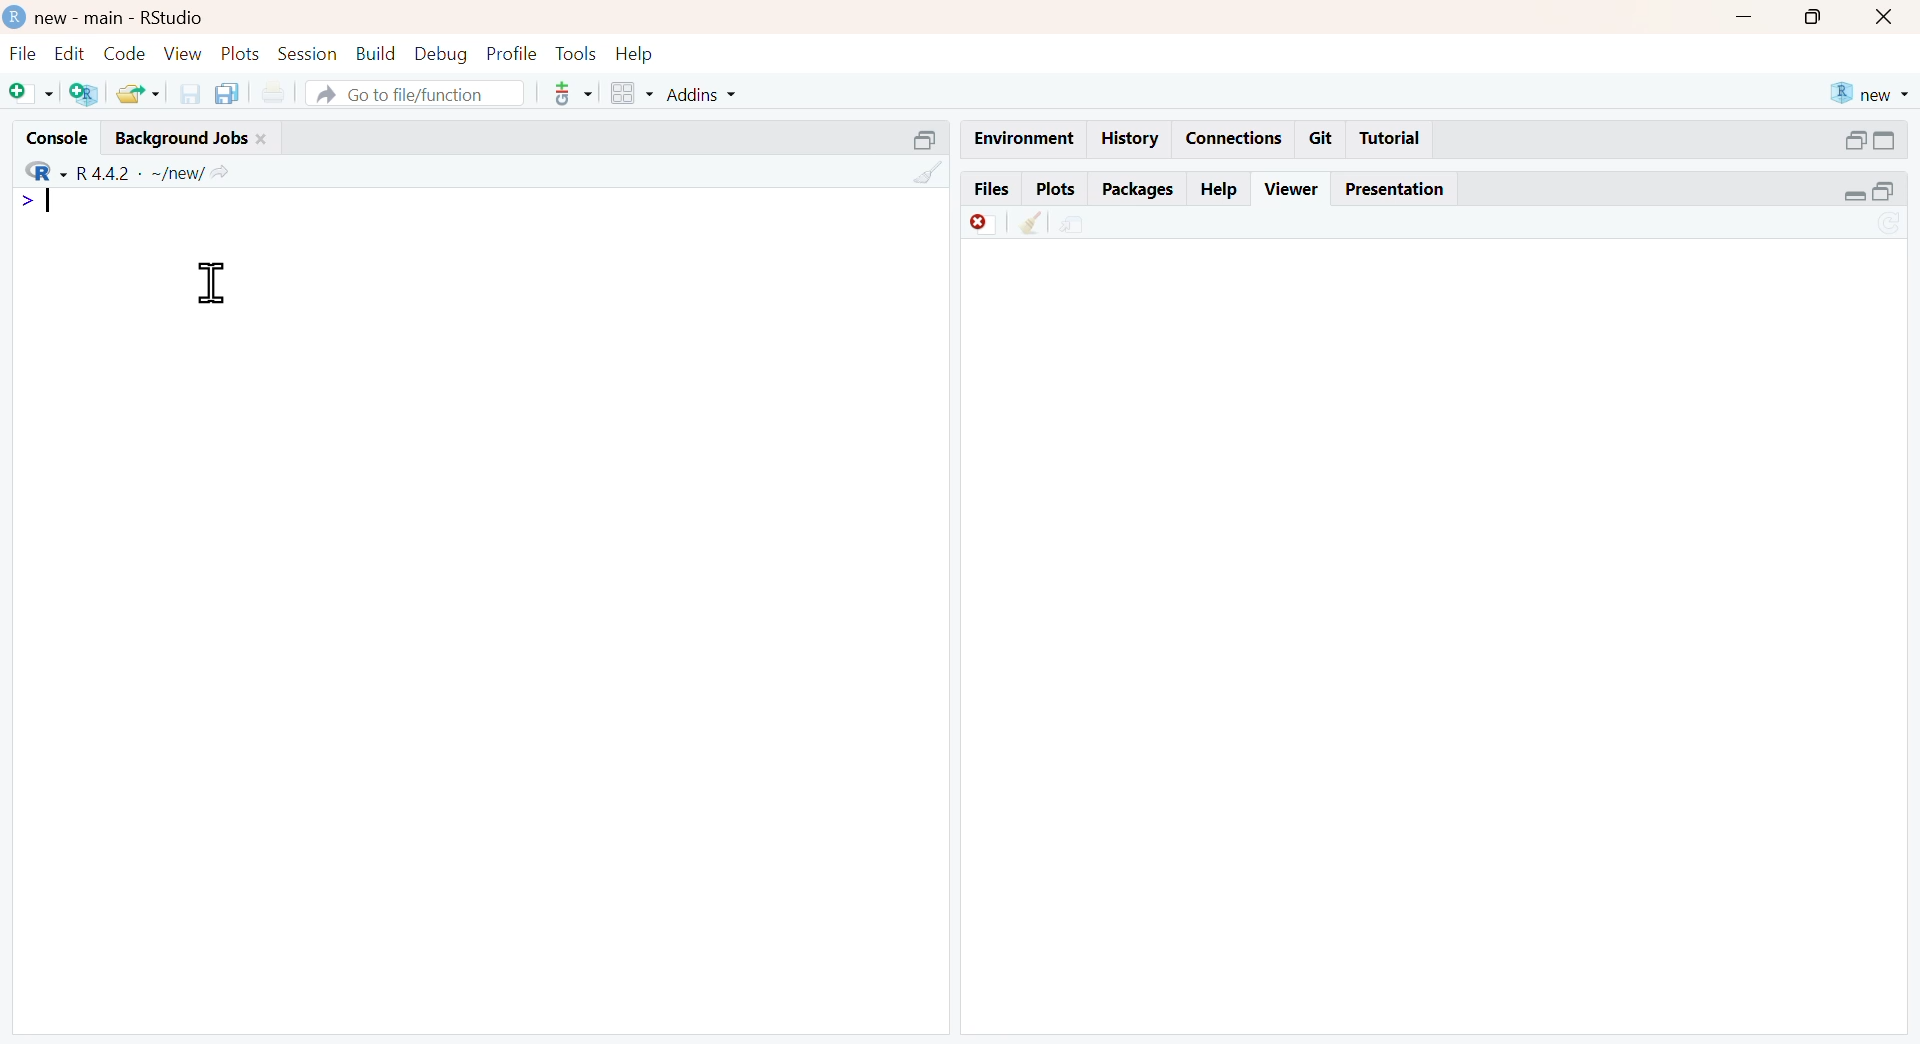 This screenshot has width=1920, height=1044. What do you see at coordinates (1138, 187) in the screenshot?
I see `Packages` at bounding box center [1138, 187].